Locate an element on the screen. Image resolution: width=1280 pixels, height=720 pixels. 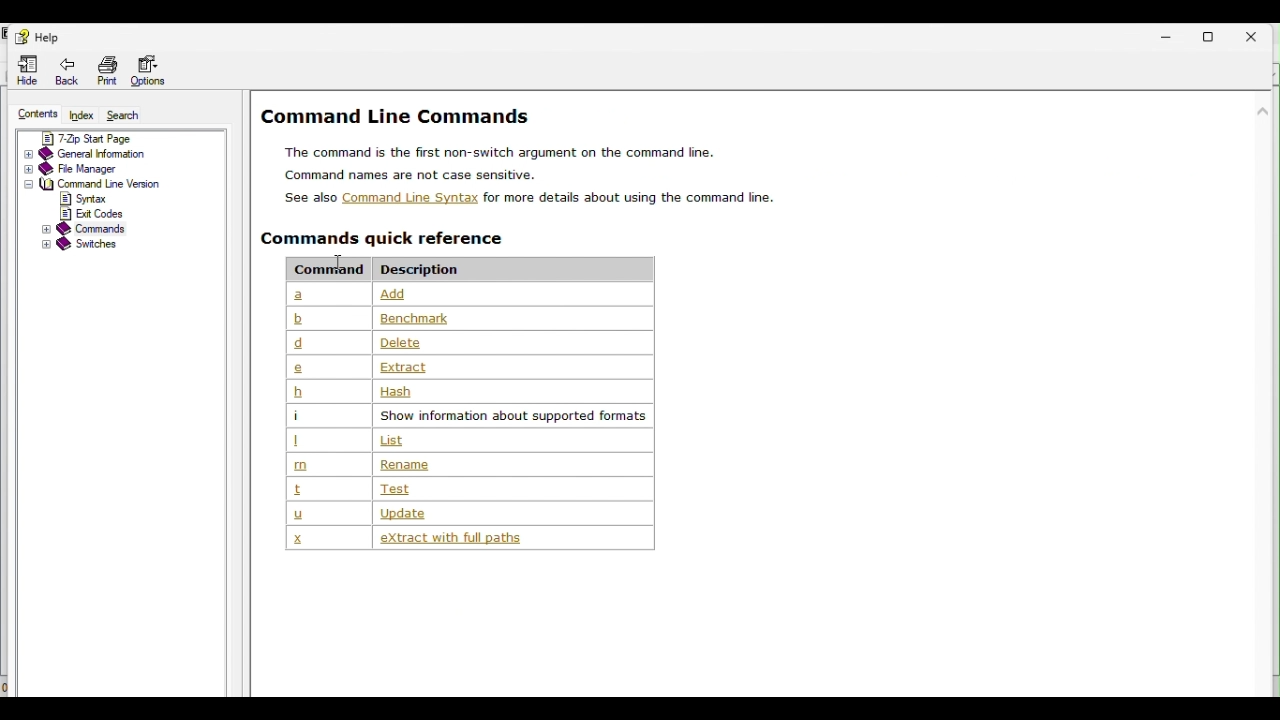
text is located at coordinates (502, 151).